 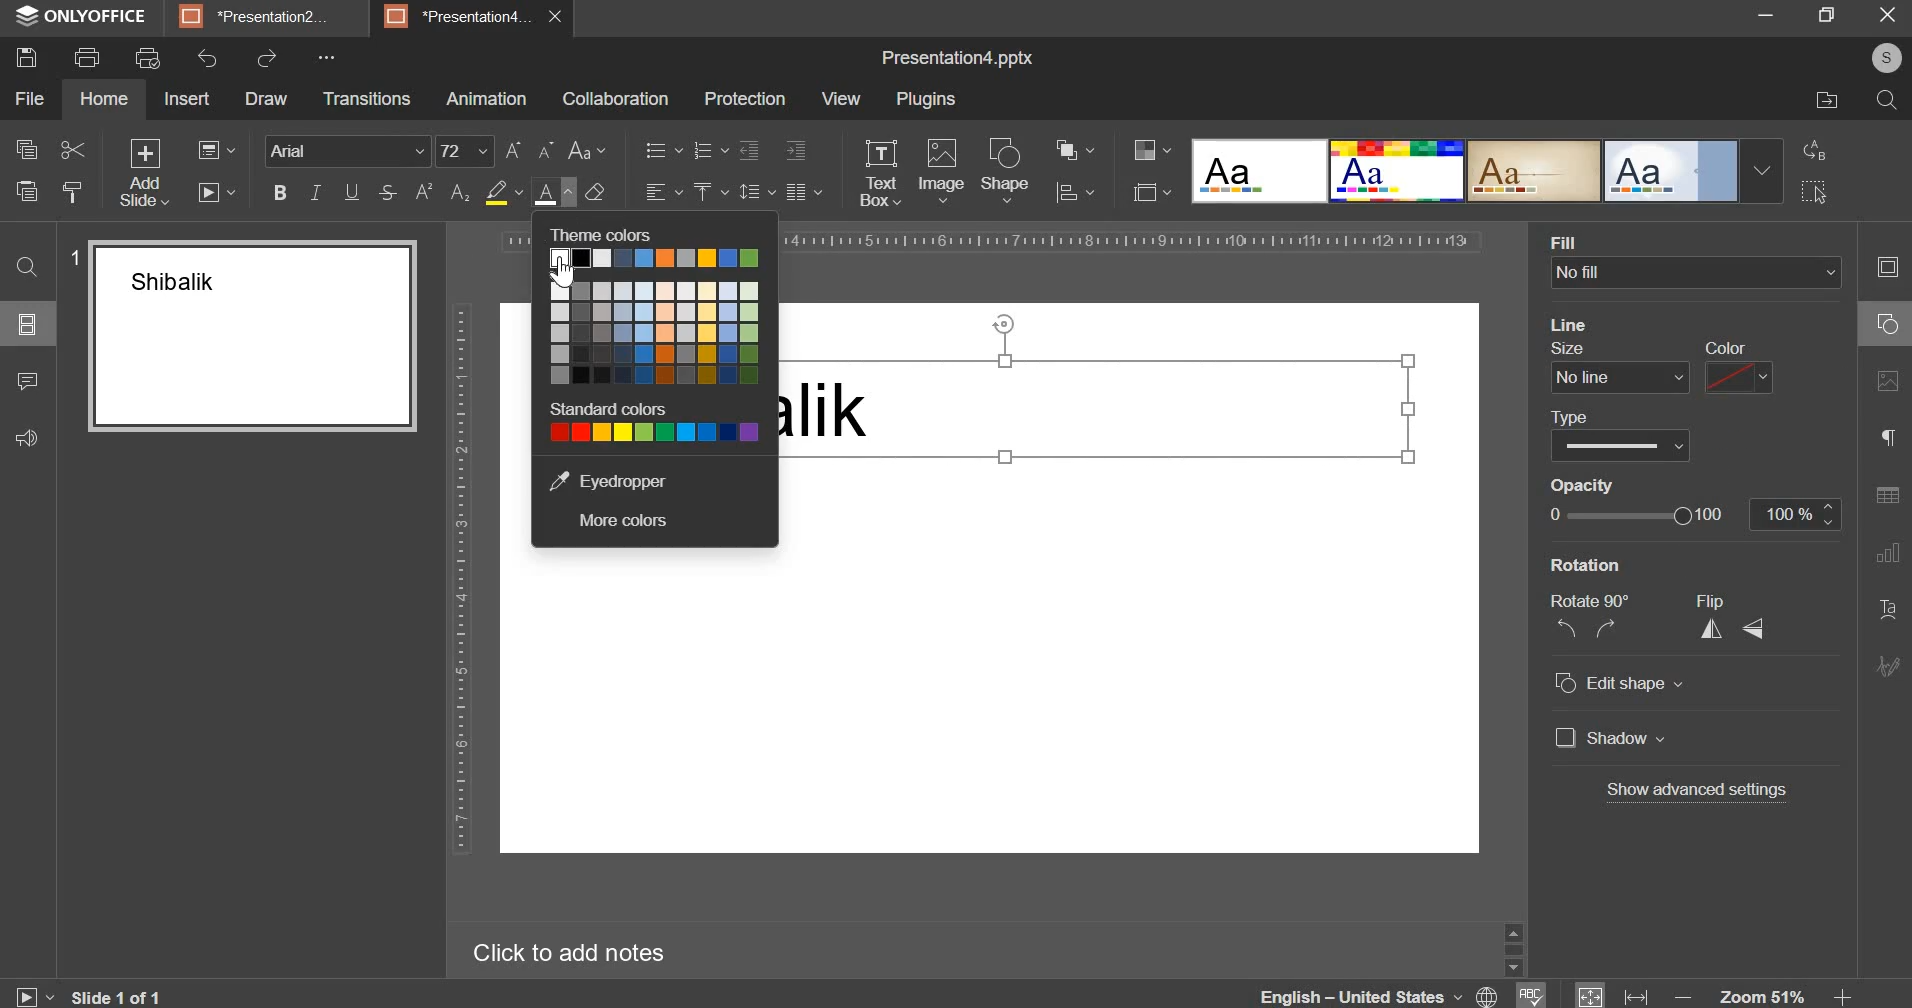 I want to click on commonly used text color options, so click(x=654, y=333).